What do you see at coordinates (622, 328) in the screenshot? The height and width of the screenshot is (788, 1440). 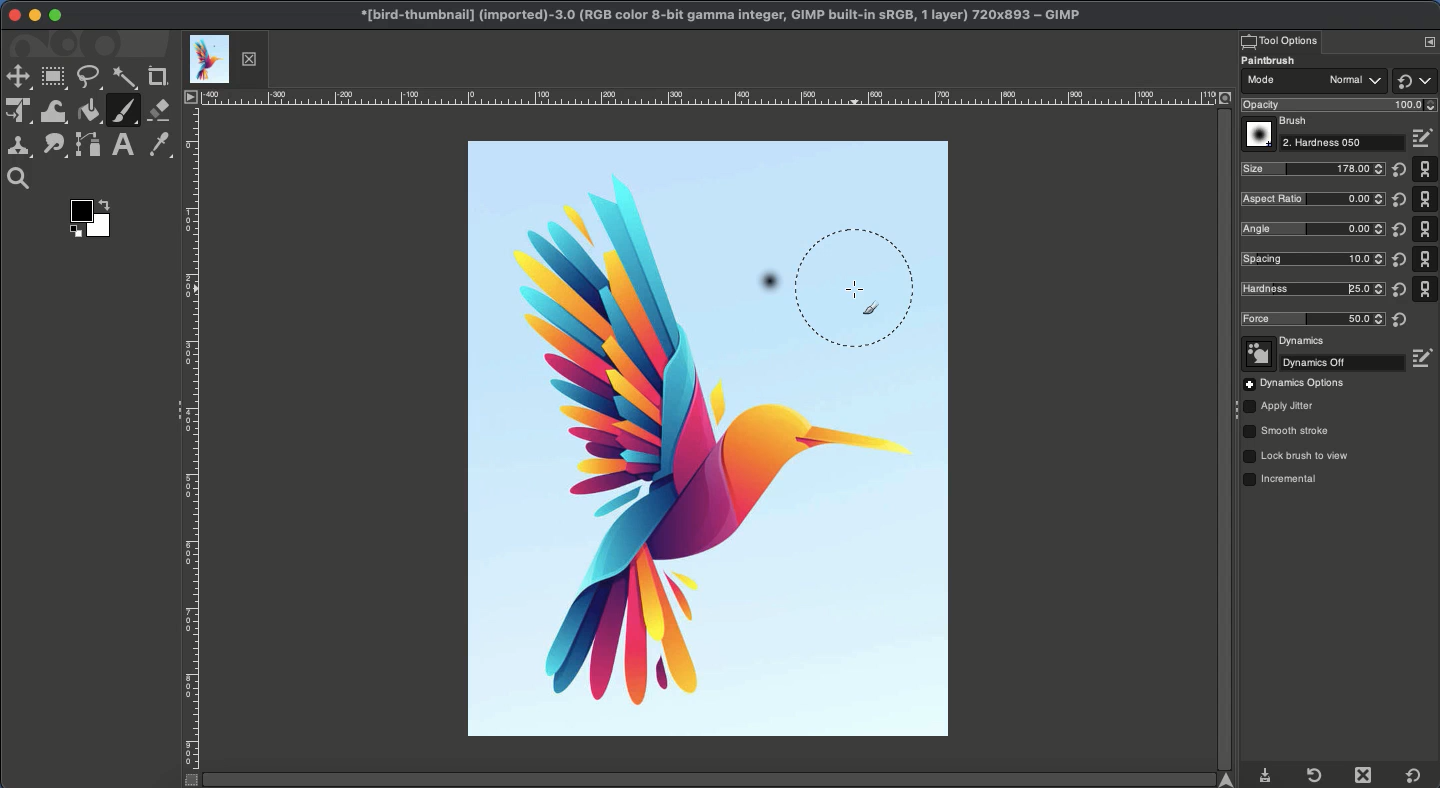 I see `image` at bounding box center [622, 328].